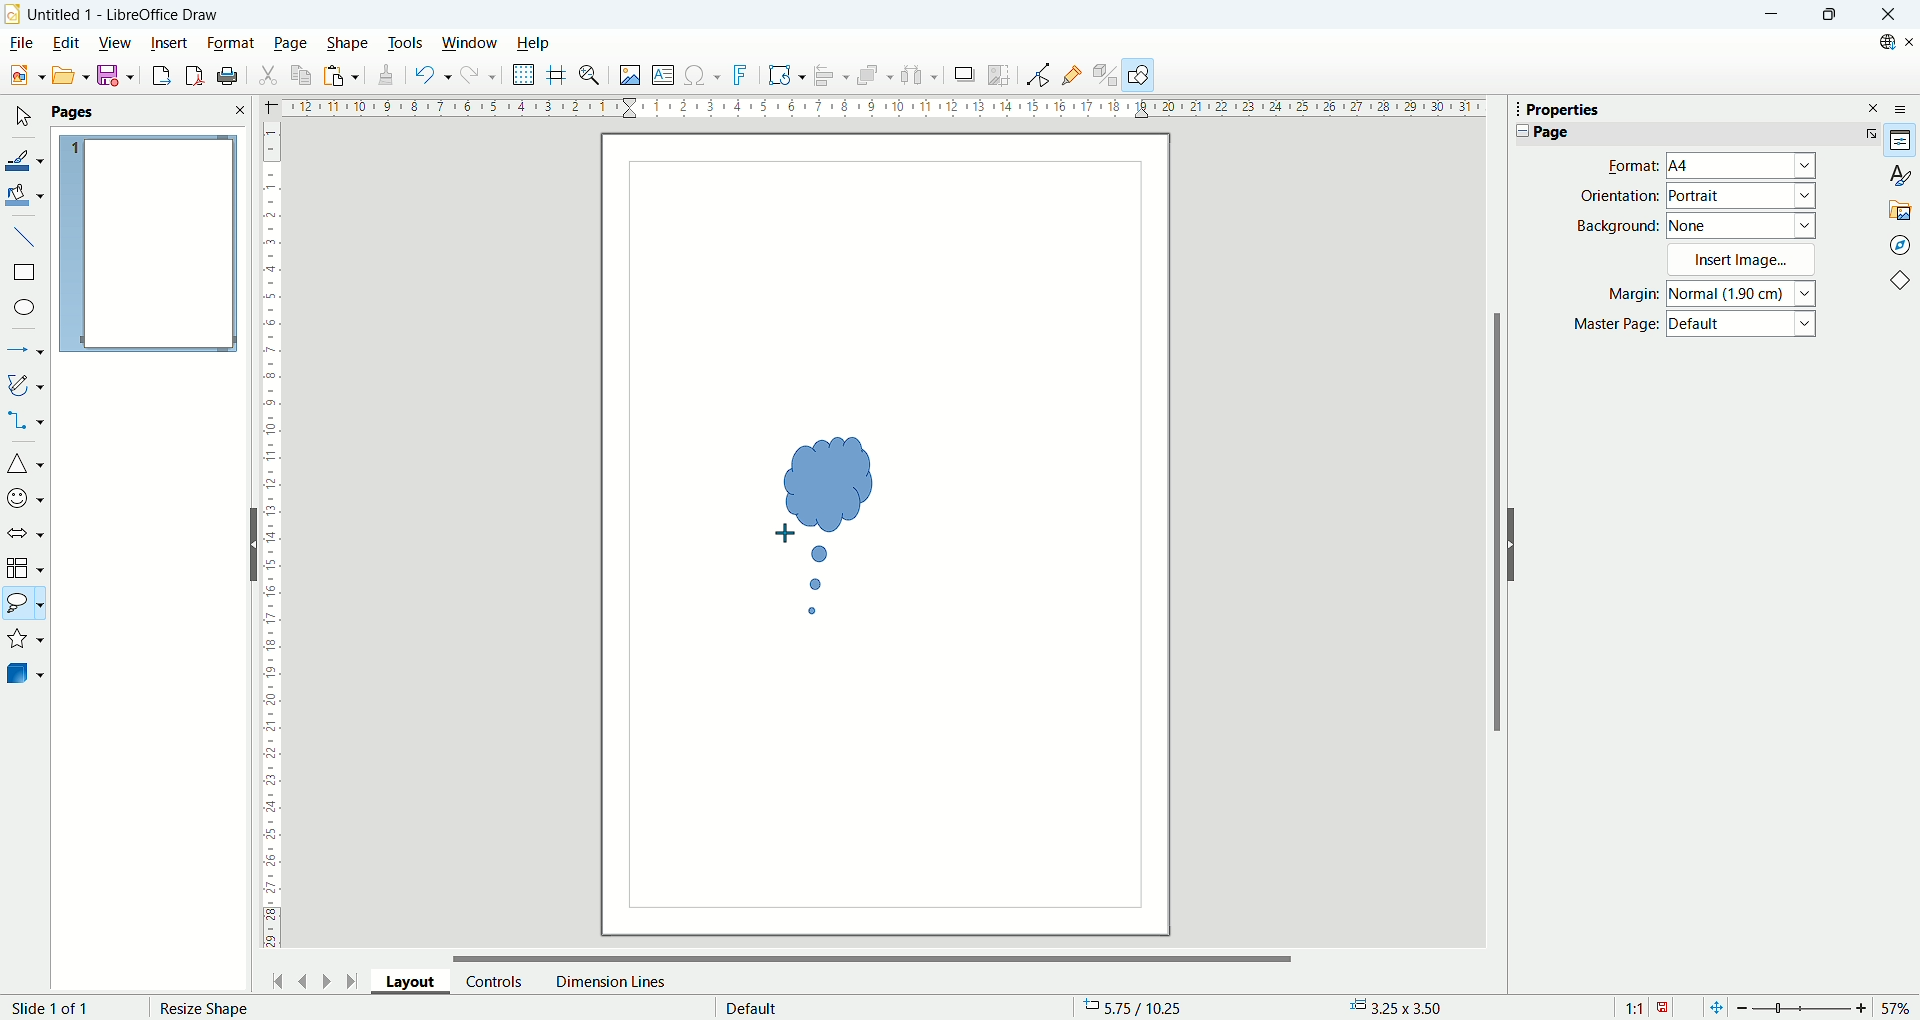 Image resolution: width=1920 pixels, height=1020 pixels. I want to click on copy, so click(302, 75).